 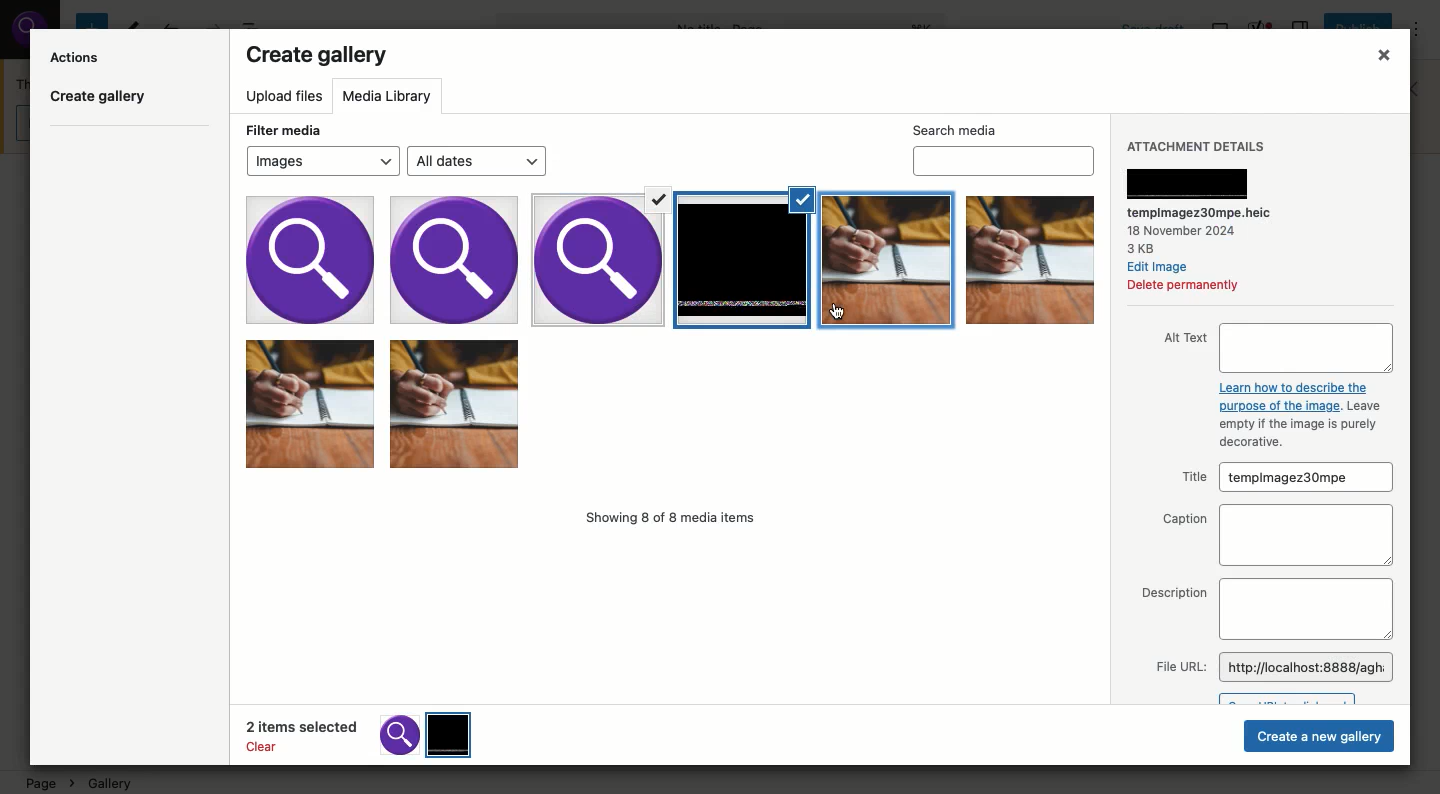 I want to click on Showing 8 of 8 media items, so click(x=675, y=520).